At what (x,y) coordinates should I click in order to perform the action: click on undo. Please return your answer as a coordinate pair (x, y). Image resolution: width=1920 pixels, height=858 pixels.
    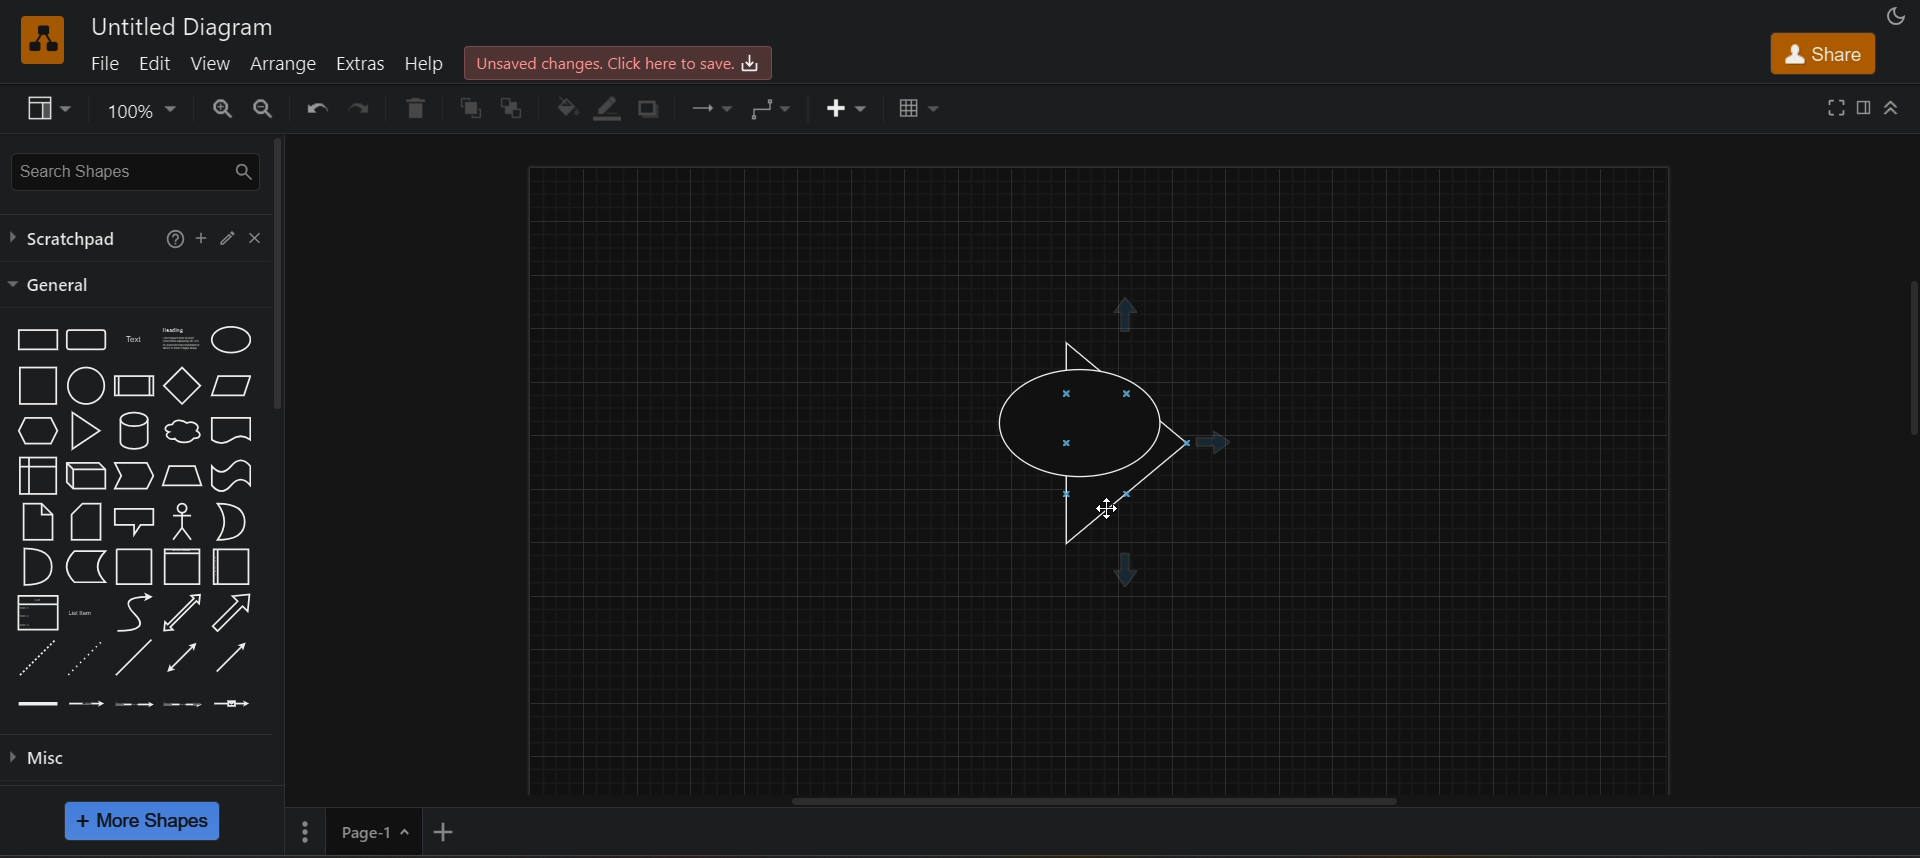
    Looking at the image, I should click on (314, 108).